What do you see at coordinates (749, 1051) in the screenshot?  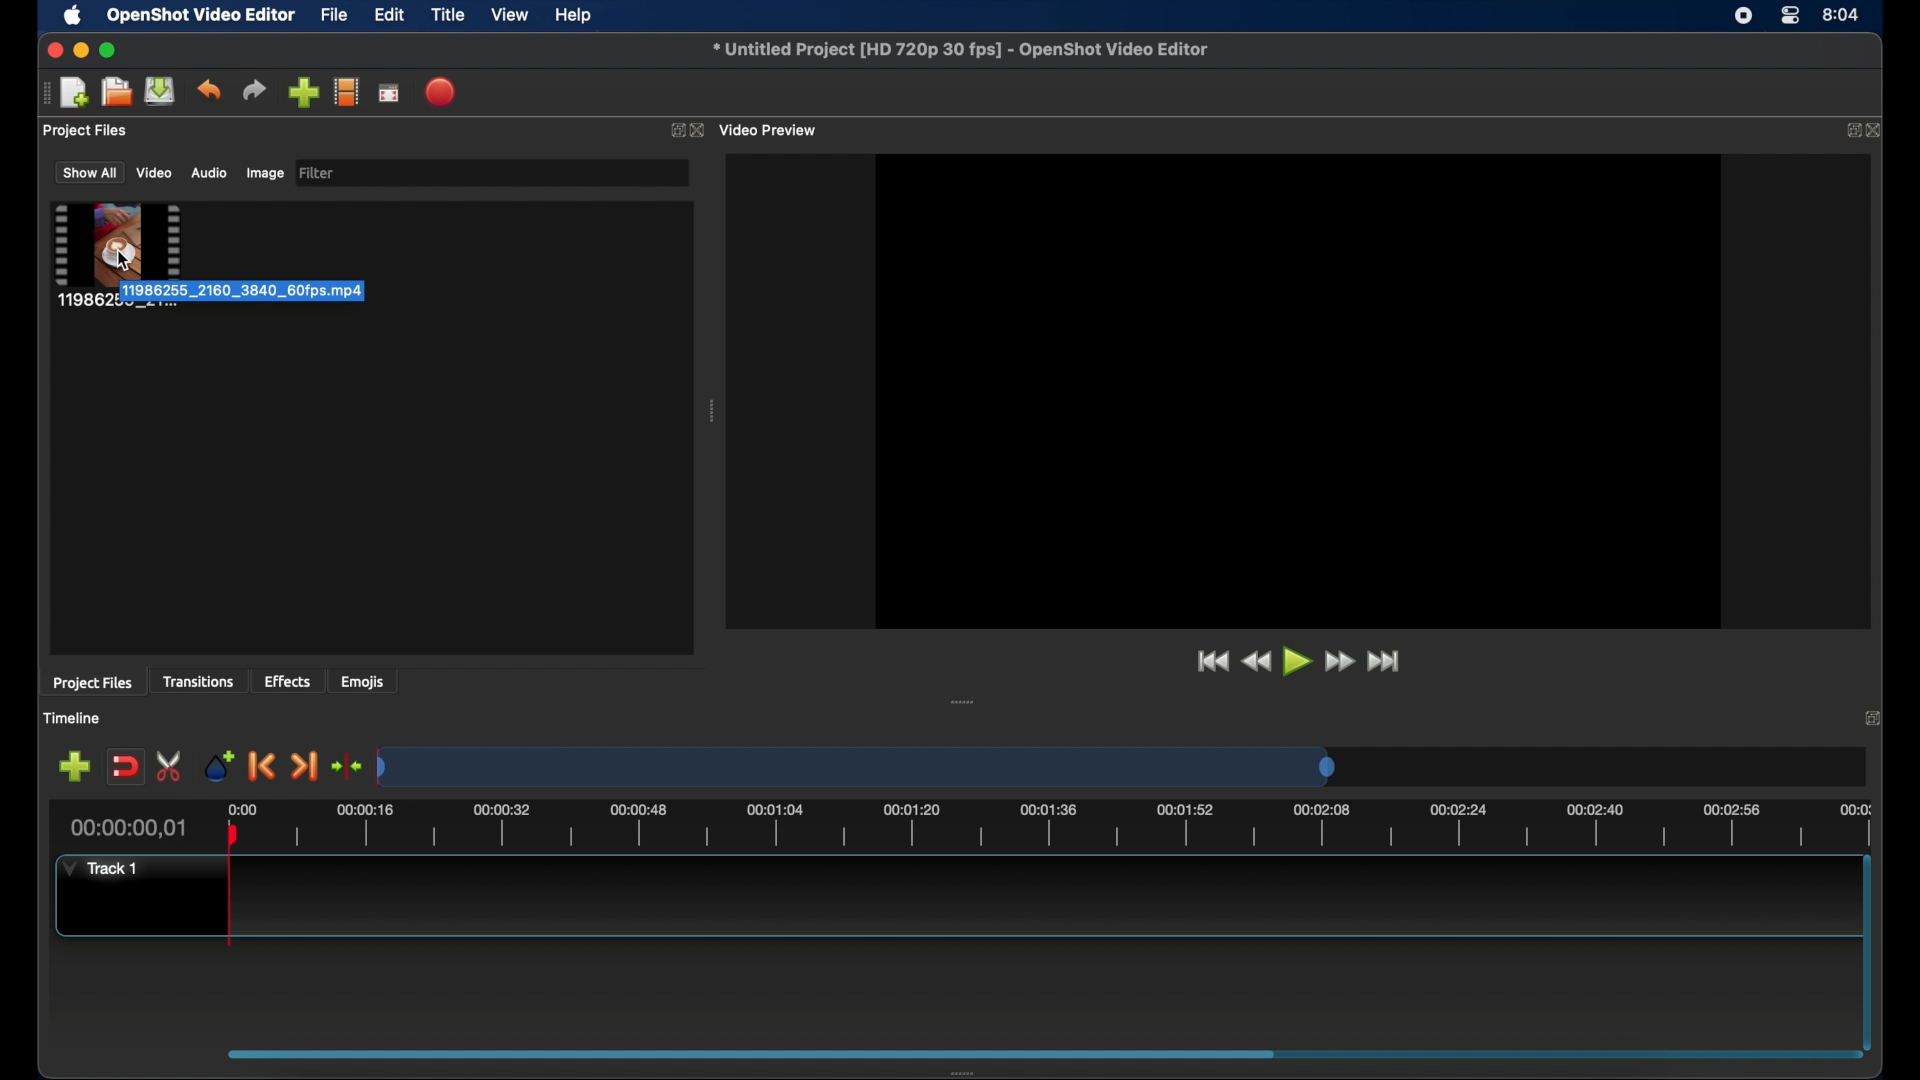 I see `scroll box` at bounding box center [749, 1051].